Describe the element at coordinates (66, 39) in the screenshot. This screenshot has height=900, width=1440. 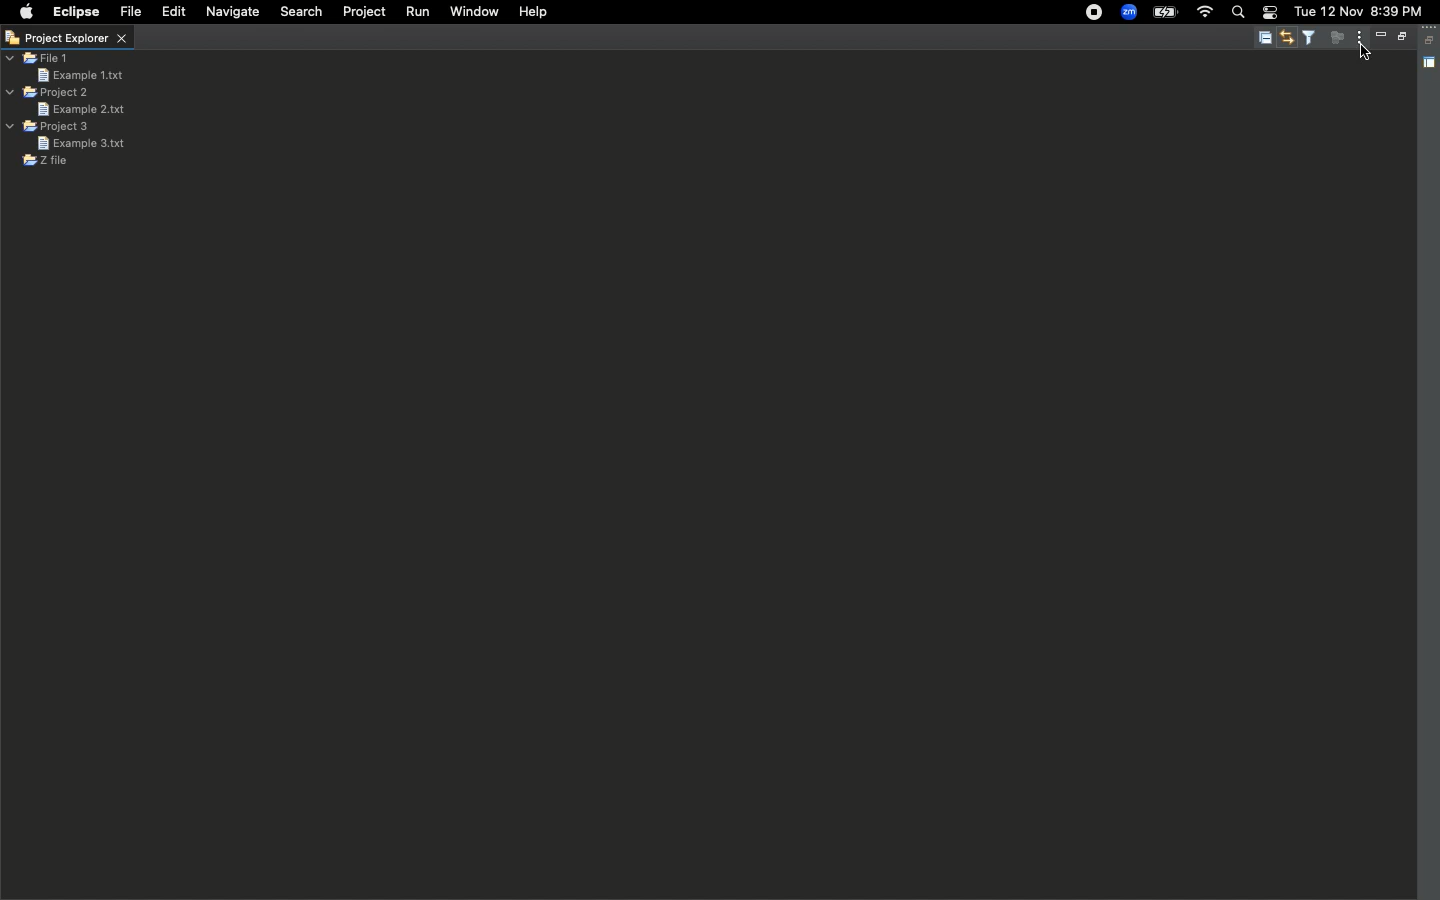
I see `Project explorer` at that location.